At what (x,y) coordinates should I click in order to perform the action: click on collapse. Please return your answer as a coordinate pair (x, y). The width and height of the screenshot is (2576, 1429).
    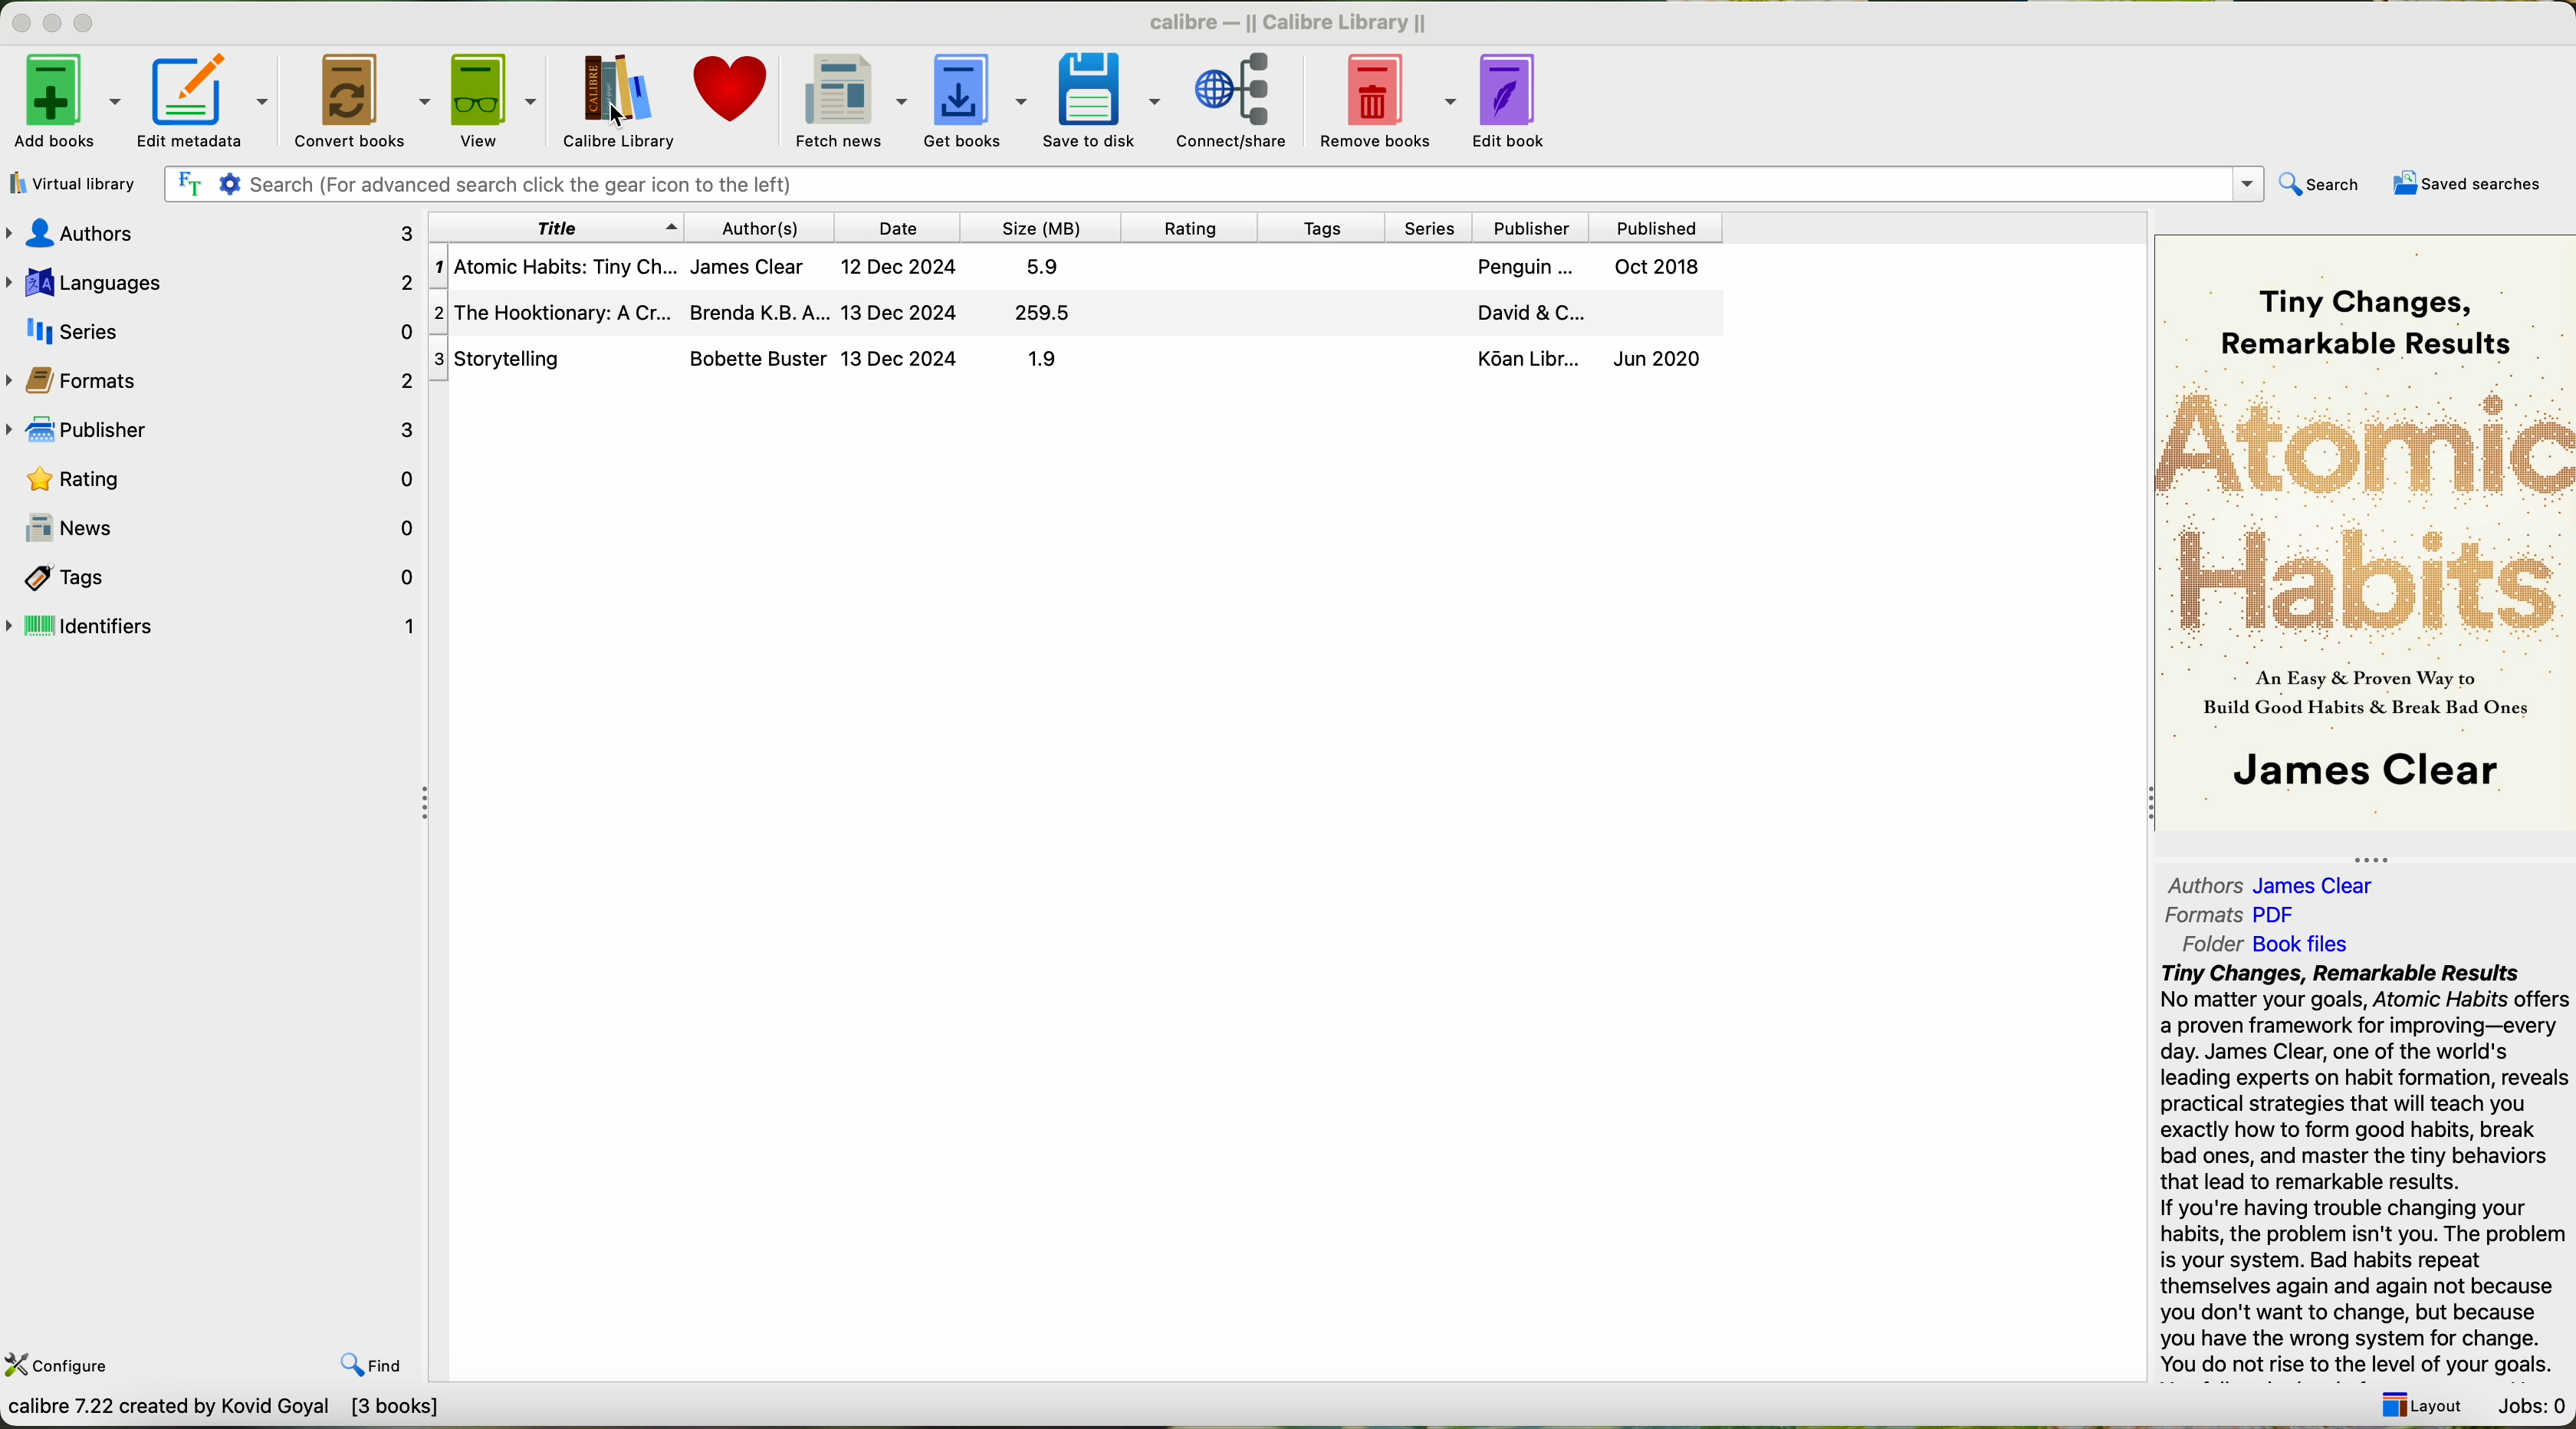
    Looking at the image, I should click on (2143, 806).